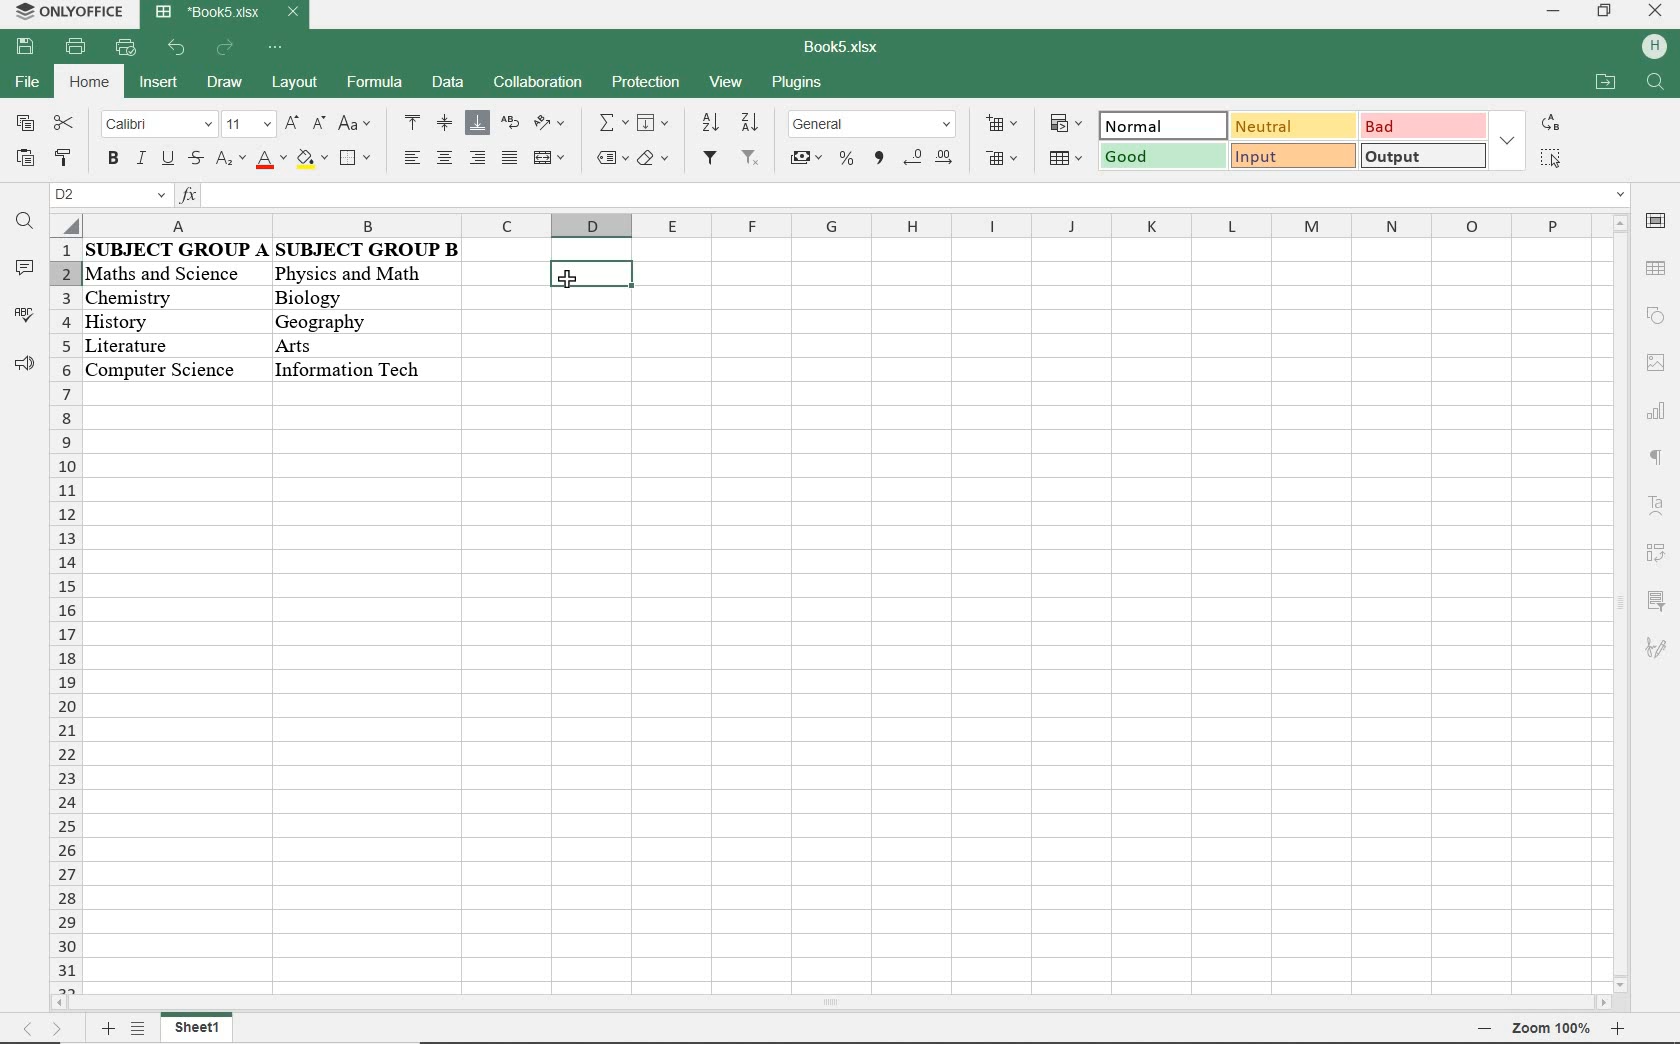 This screenshot has height=1044, width=1680. What do you see at coordinates (318, 123) in the screenshot?
I see `decrement font size` at bounding box center [318, 123].